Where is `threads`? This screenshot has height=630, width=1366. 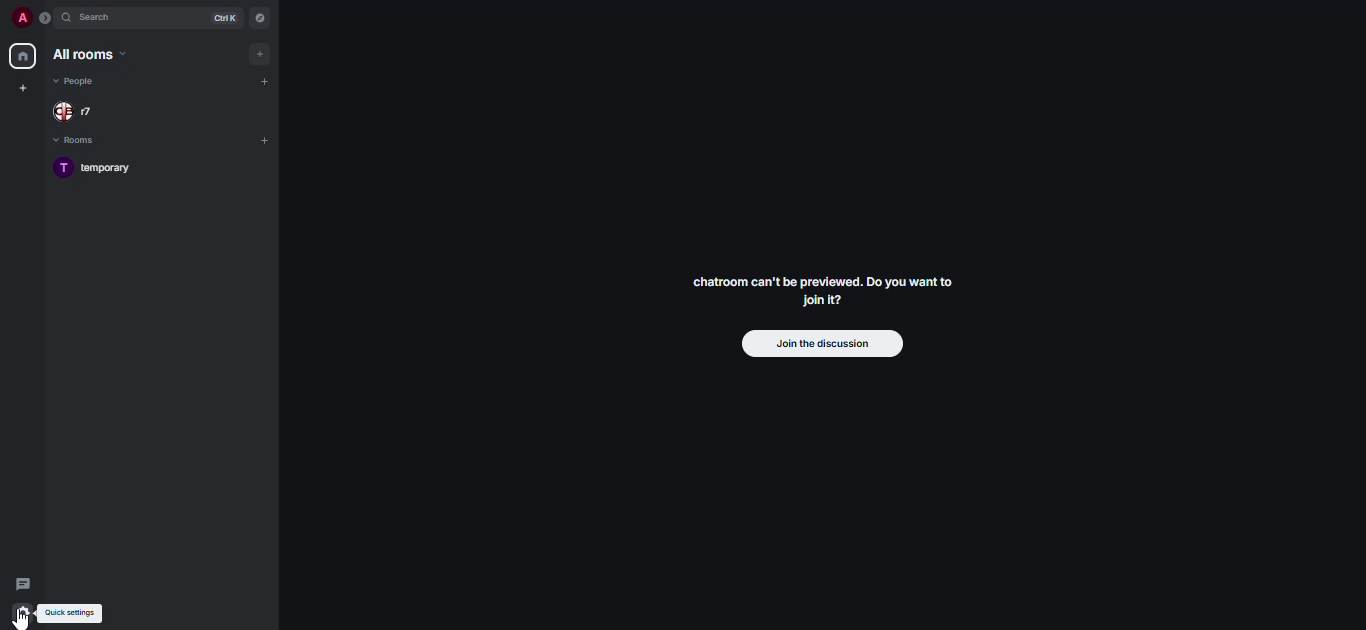
threads is located at coordinates (24, 583).